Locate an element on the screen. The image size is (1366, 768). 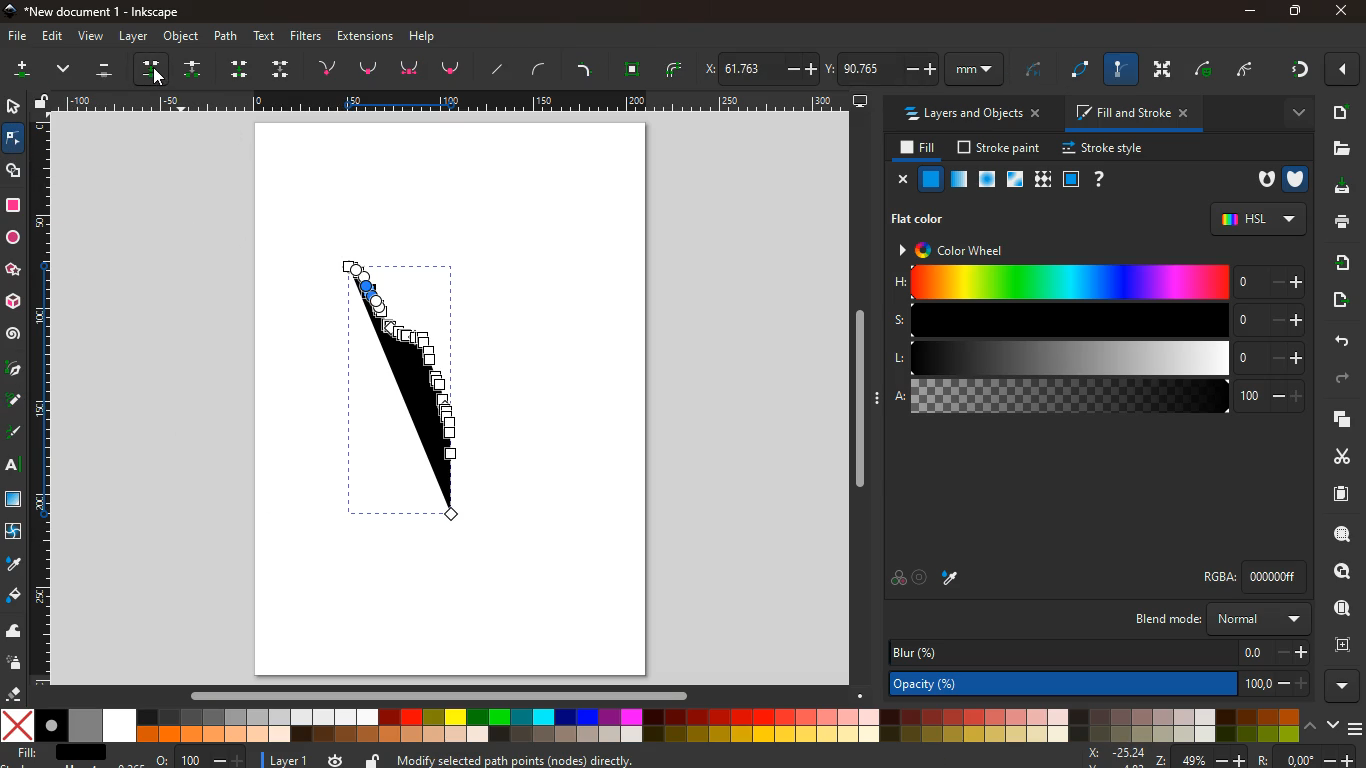
Cursor is located at coordinates (161, 80).